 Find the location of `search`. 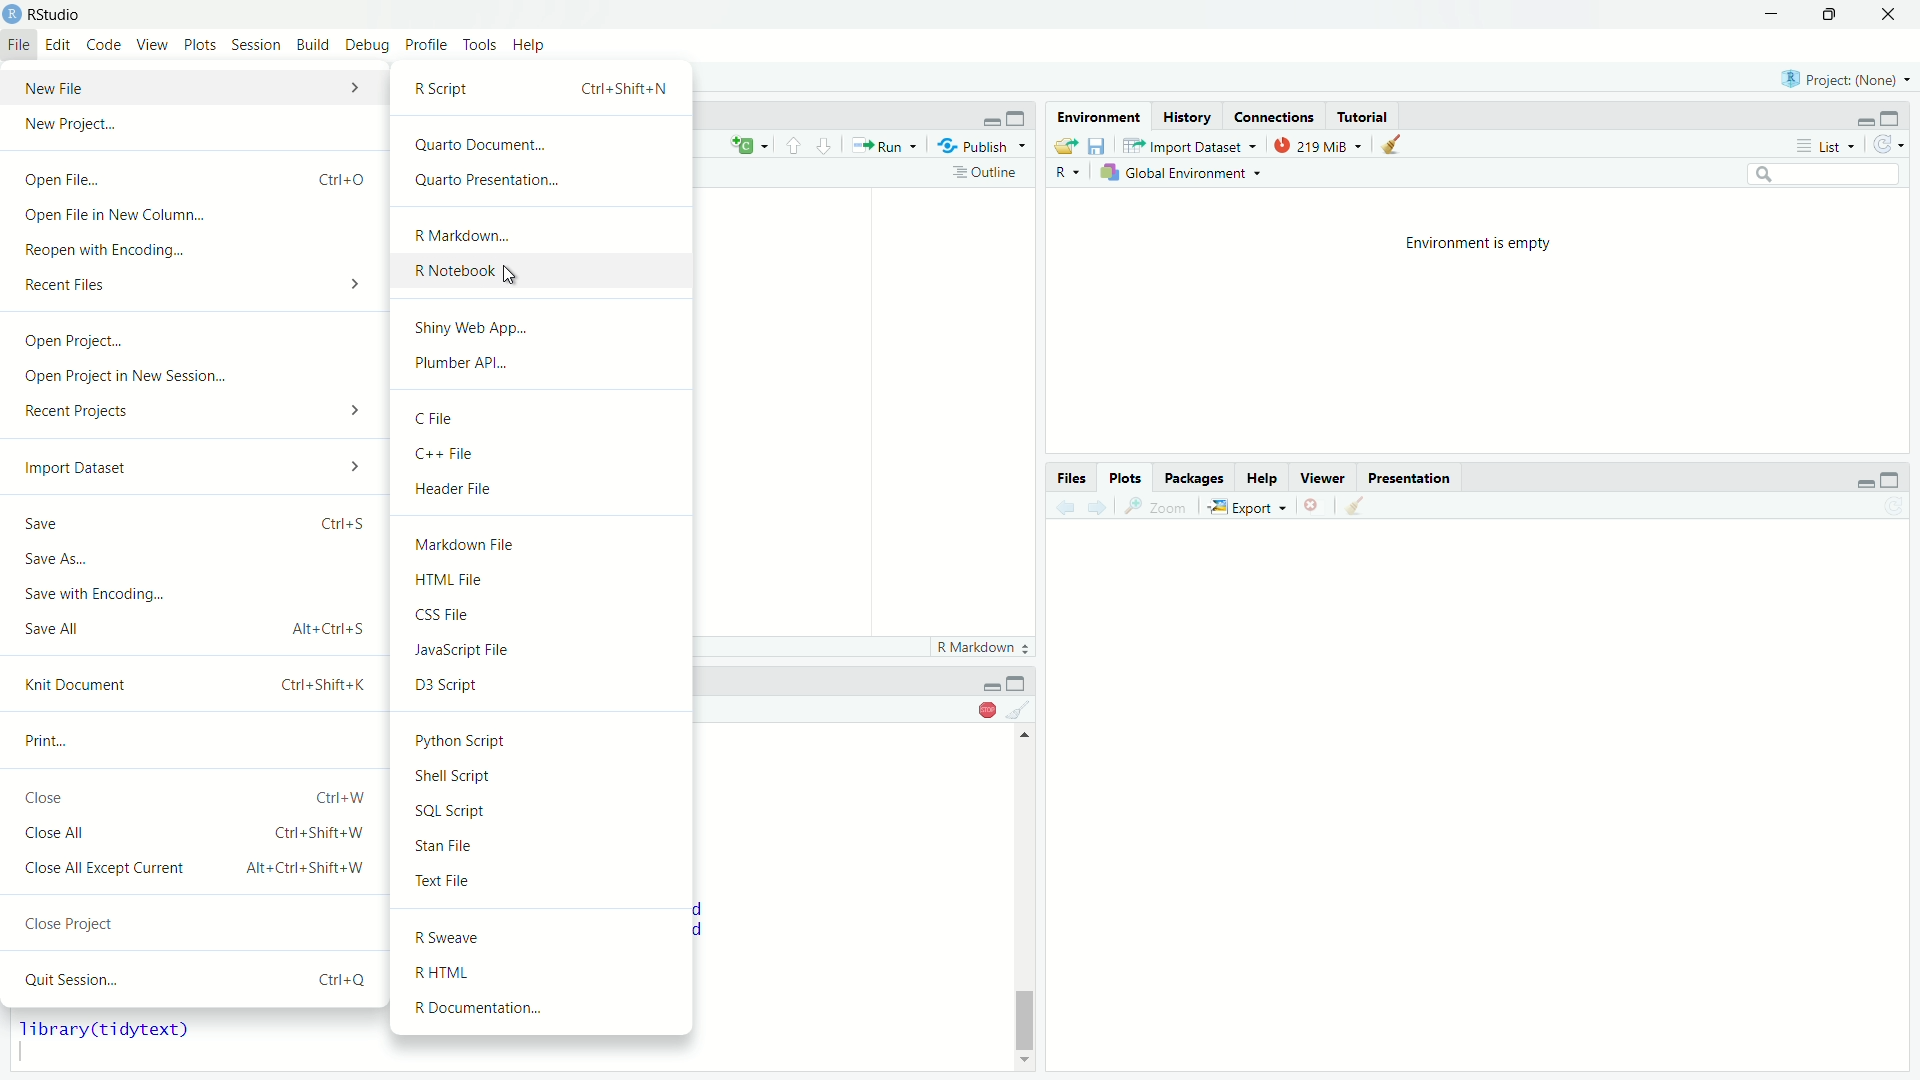

search is located at coordinates (1826, 174).